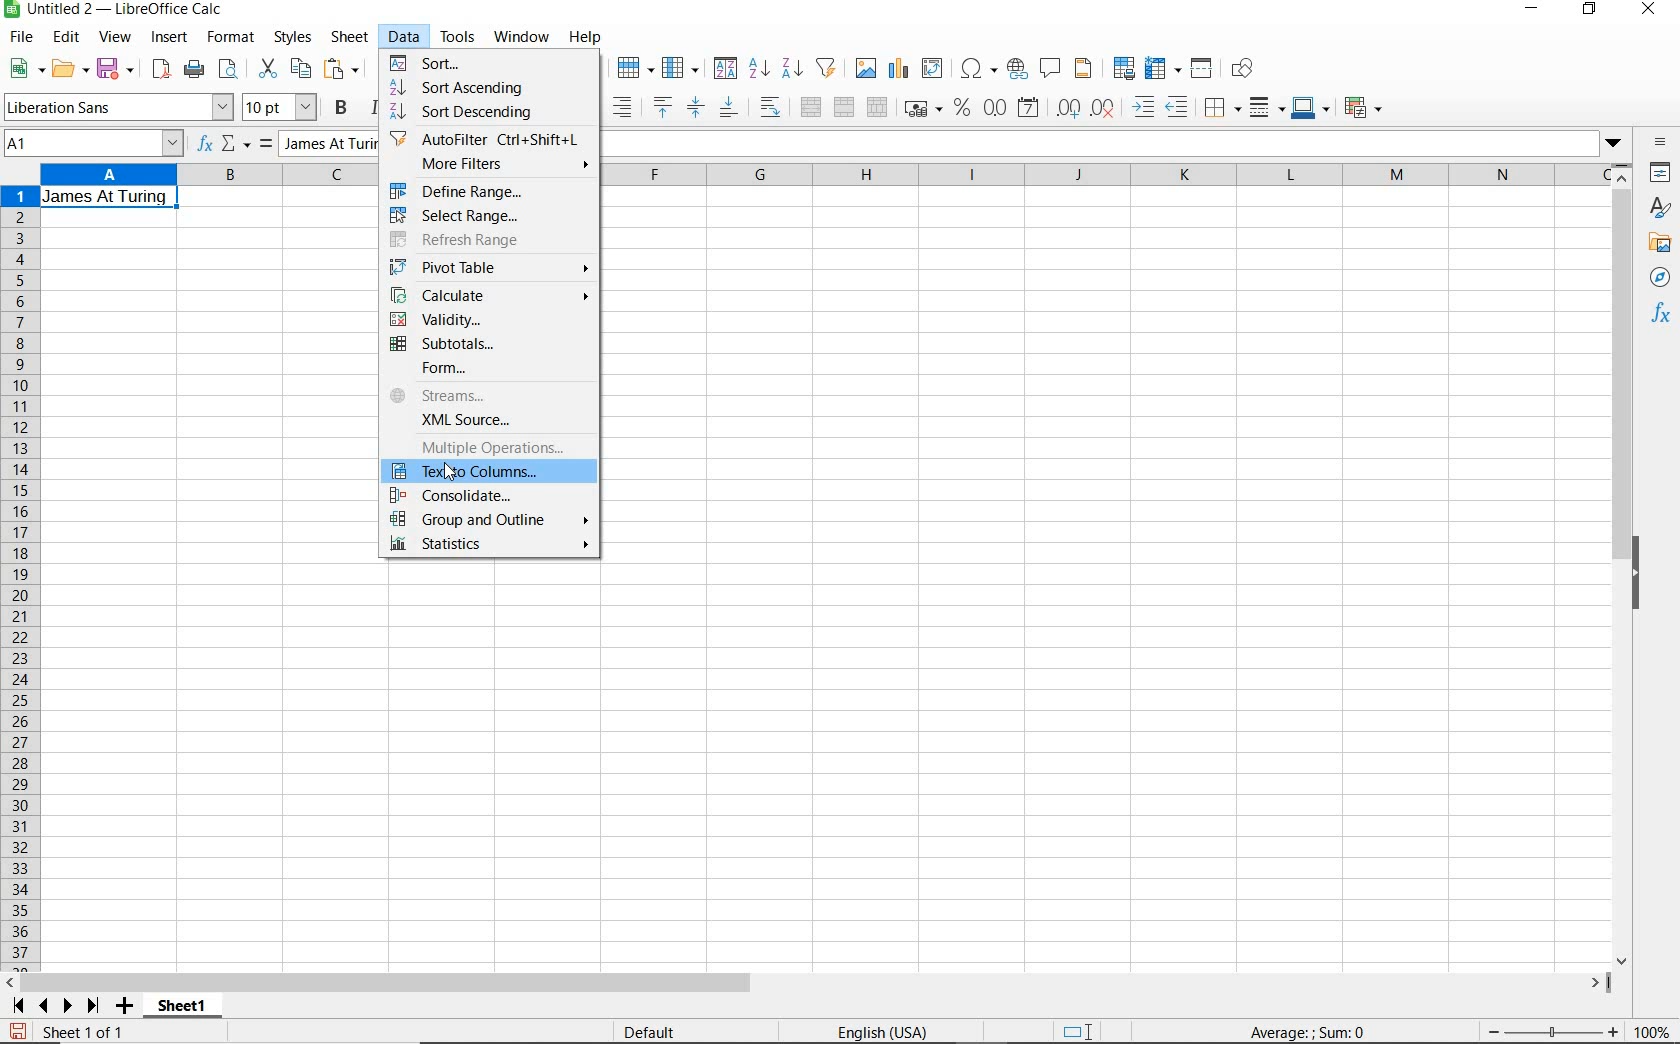 Image resolution: width=1680 pixels, height=1044 pixels. Describe the element at coordinates (922, 109) in the screenshot. I see `format as currency` at that location.